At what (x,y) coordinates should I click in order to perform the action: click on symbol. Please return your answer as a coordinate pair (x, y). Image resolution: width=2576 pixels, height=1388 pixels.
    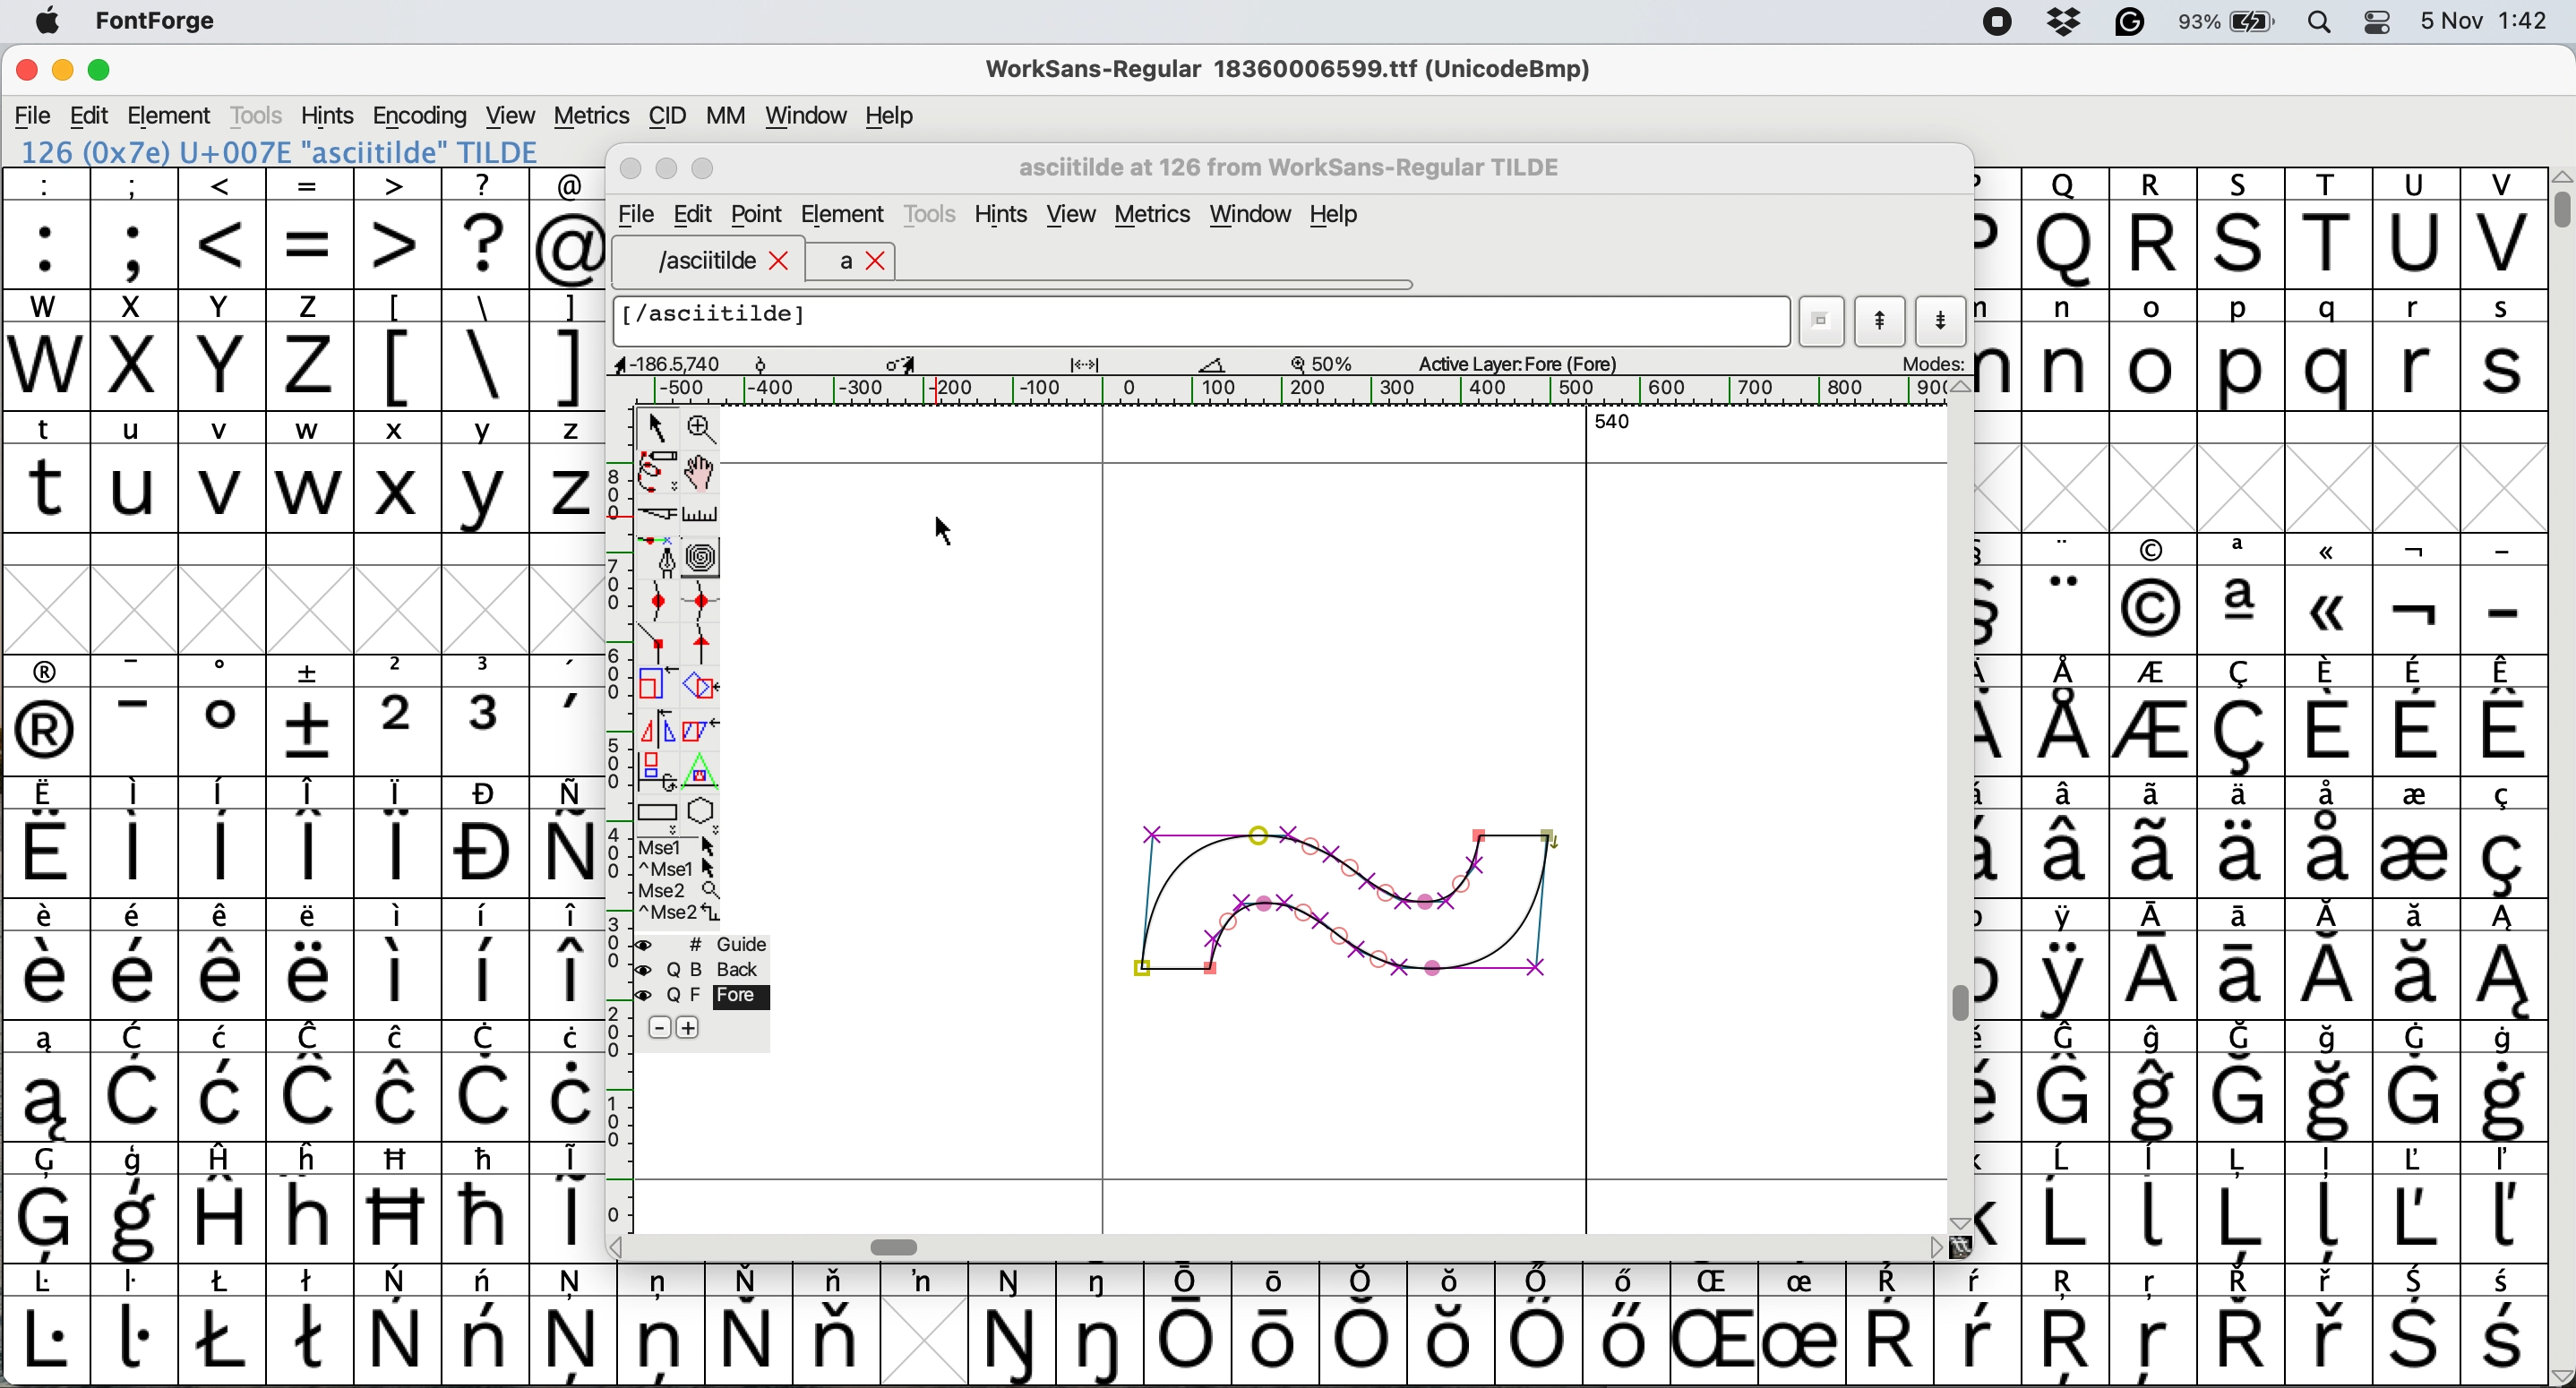
    Looking at the image, I should click on (223, 837).